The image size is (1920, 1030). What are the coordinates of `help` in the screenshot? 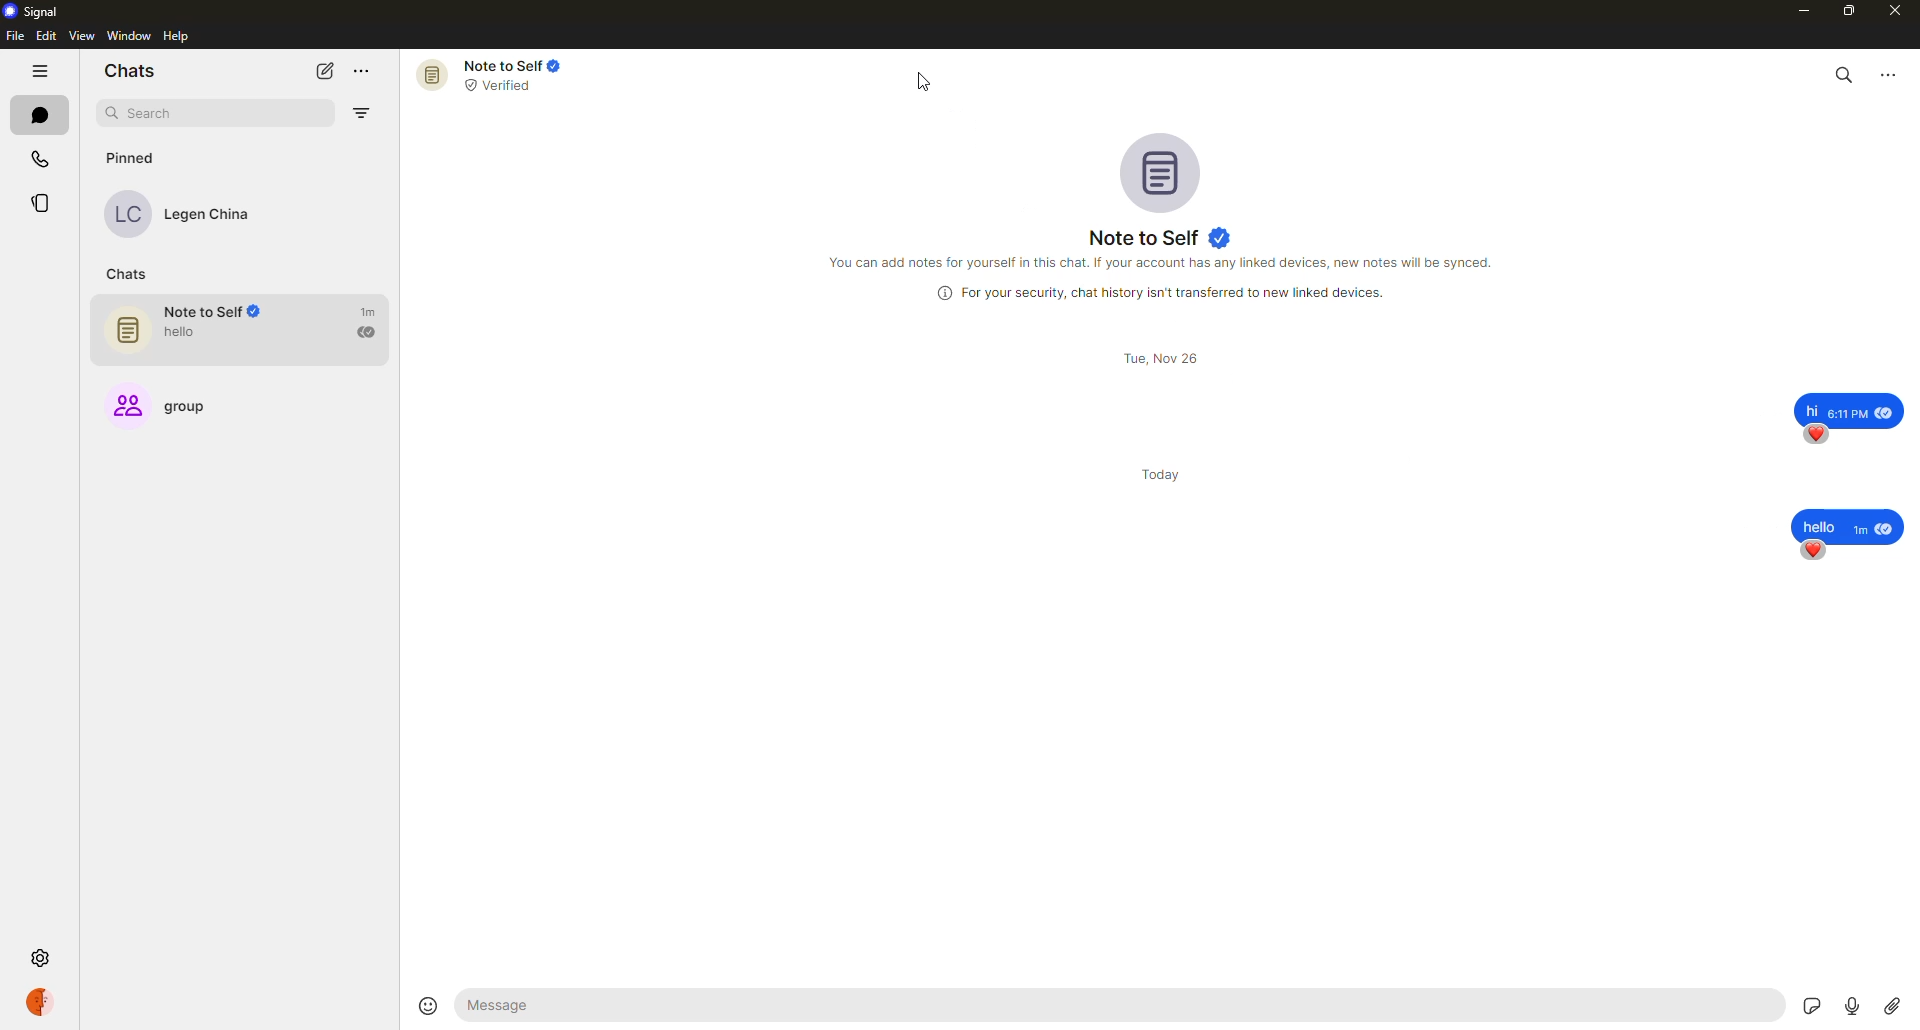 It's located at (177, 37).